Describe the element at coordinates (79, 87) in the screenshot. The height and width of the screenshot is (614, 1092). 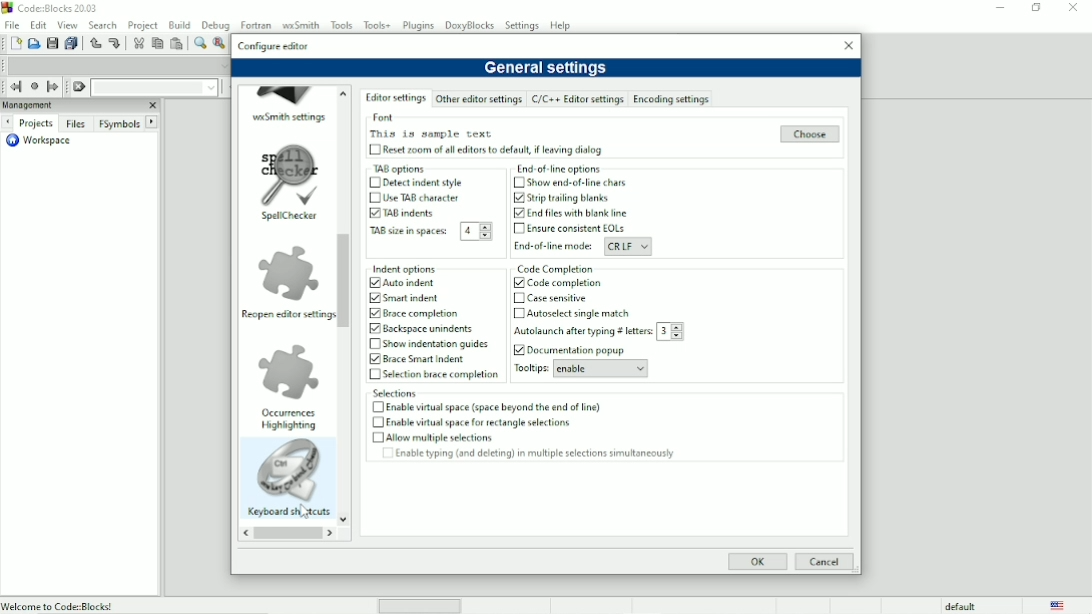
I see `Clear` at that location.